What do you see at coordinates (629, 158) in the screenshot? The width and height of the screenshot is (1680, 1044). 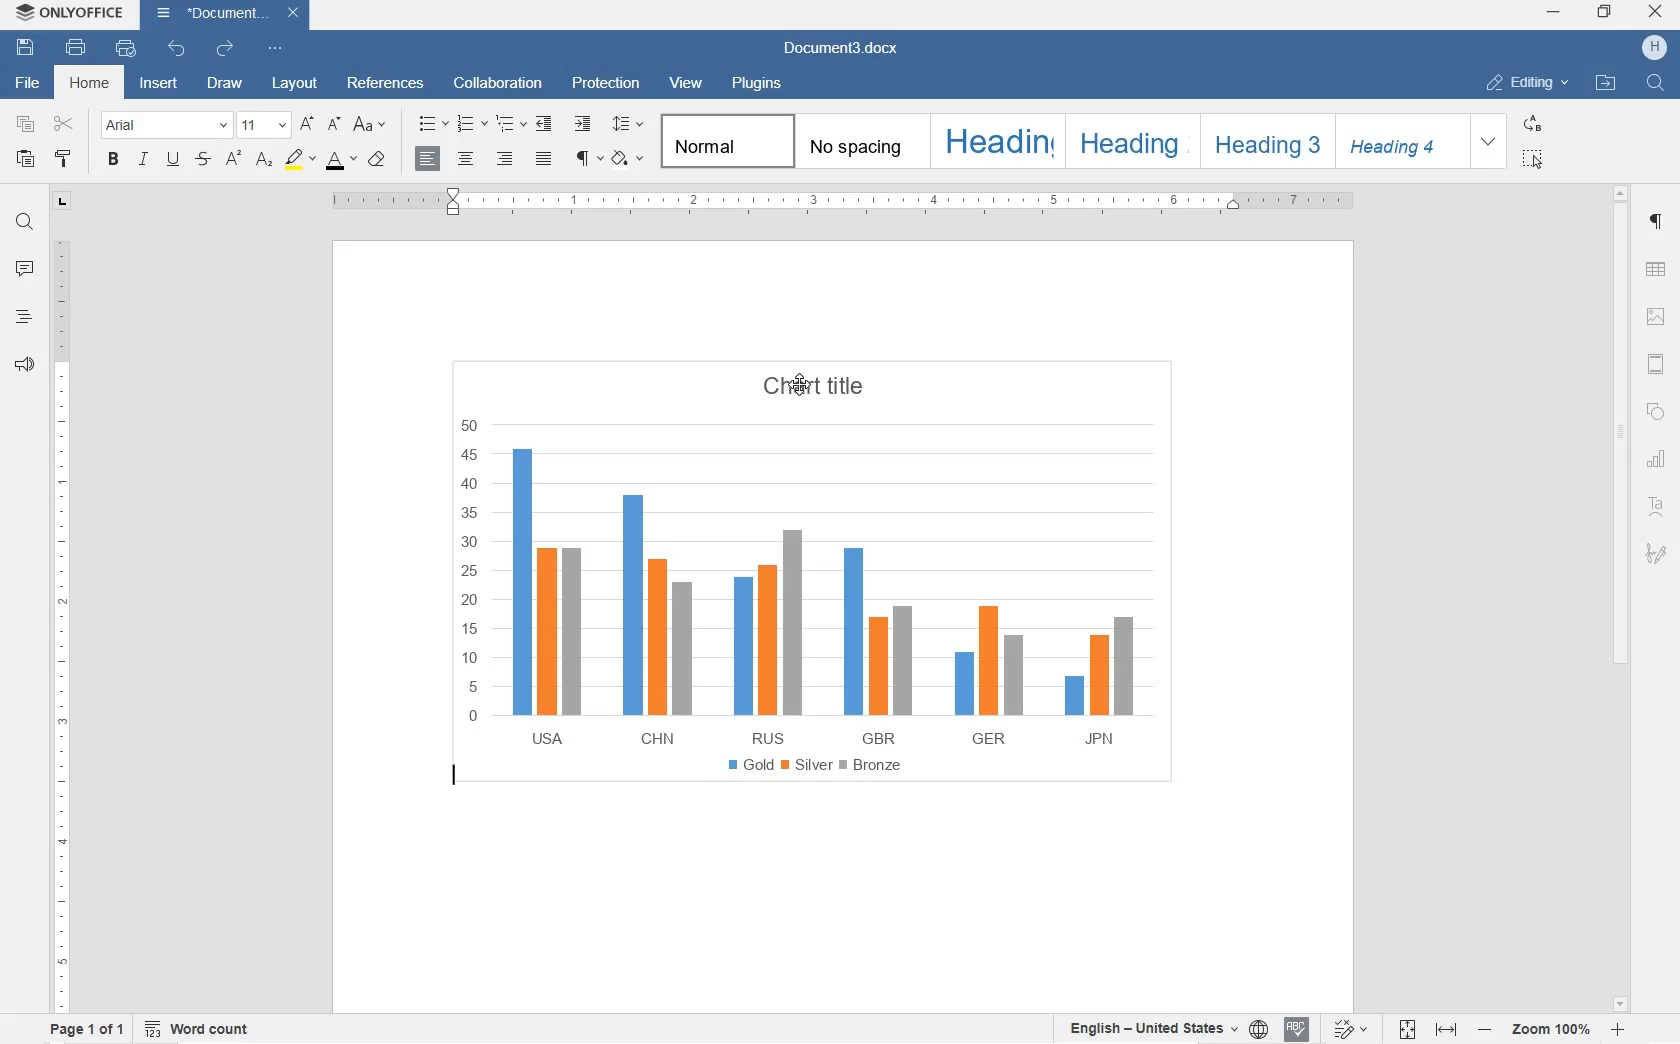 I see `SHADING` at bounding box center [629, 158].